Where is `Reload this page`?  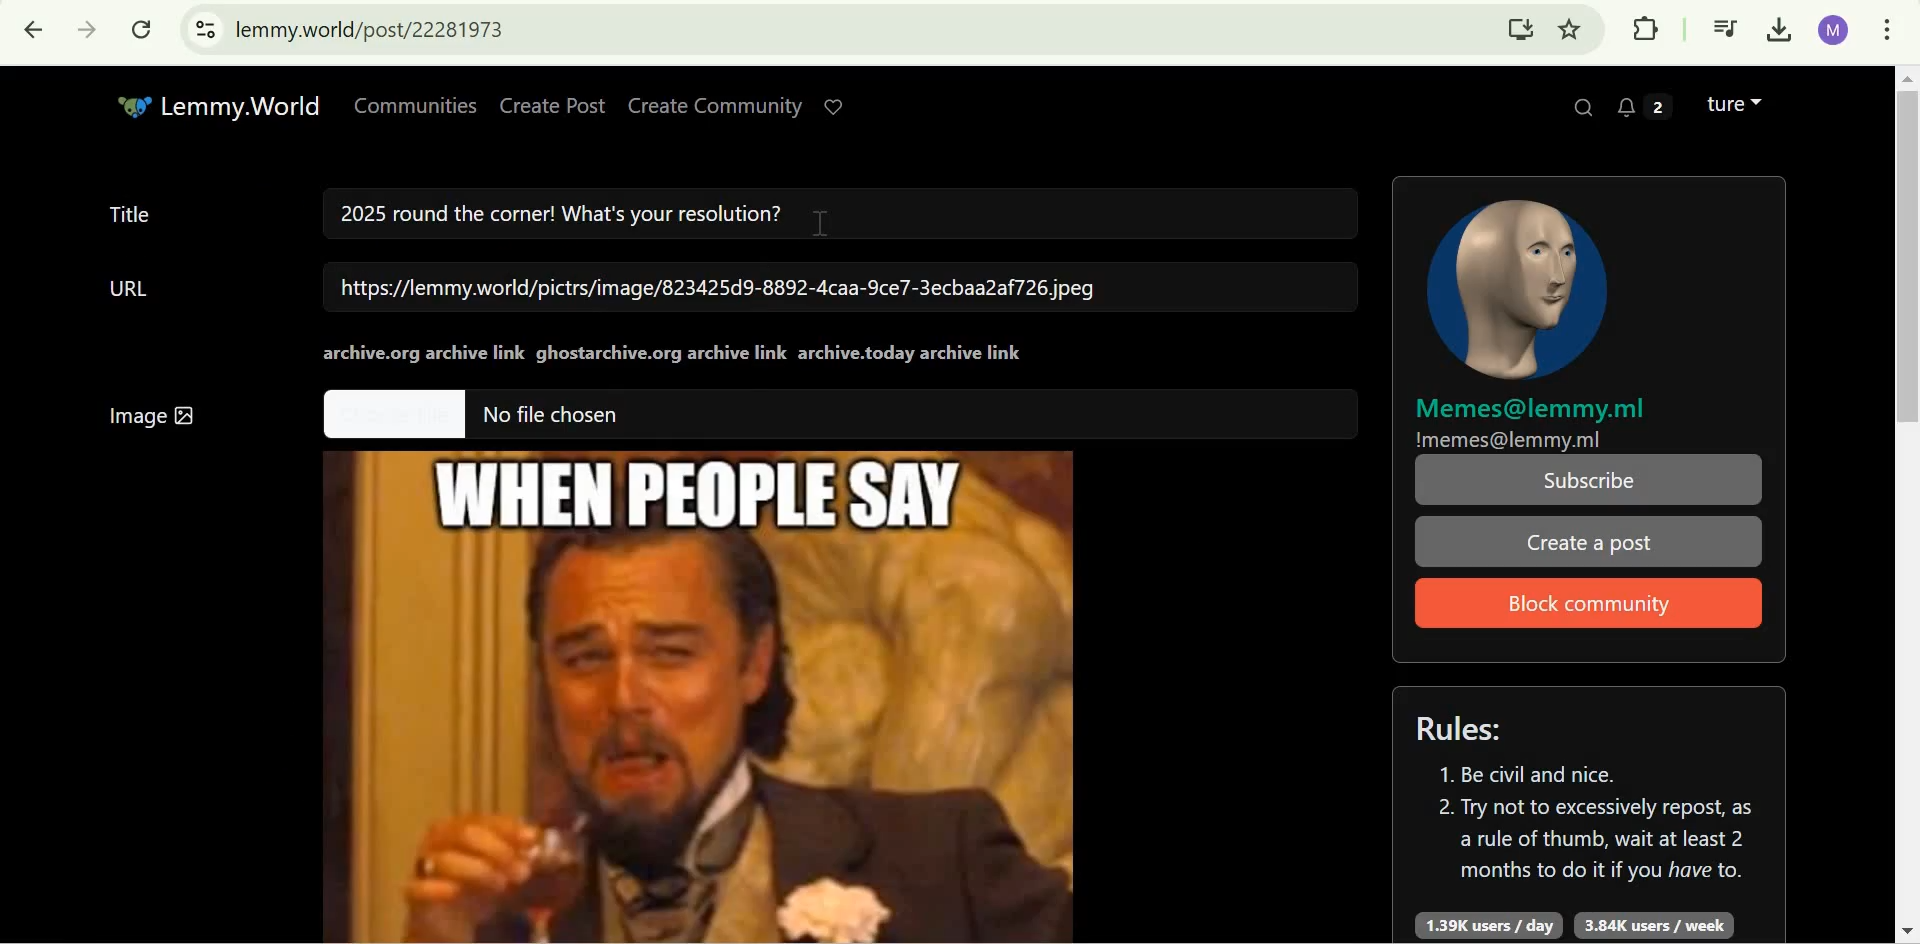
Reload this page is located at coordinates (144, 29).